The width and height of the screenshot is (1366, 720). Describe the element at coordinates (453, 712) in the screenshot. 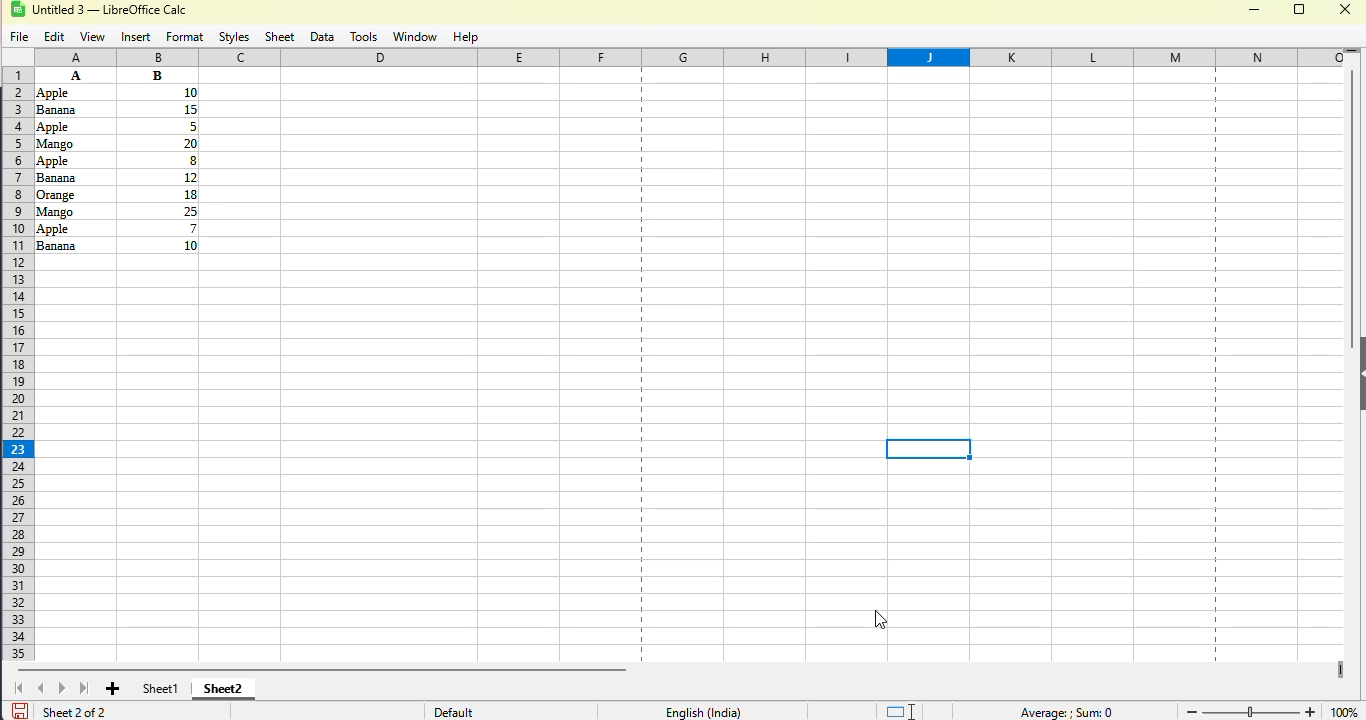

I see `default` at that location.